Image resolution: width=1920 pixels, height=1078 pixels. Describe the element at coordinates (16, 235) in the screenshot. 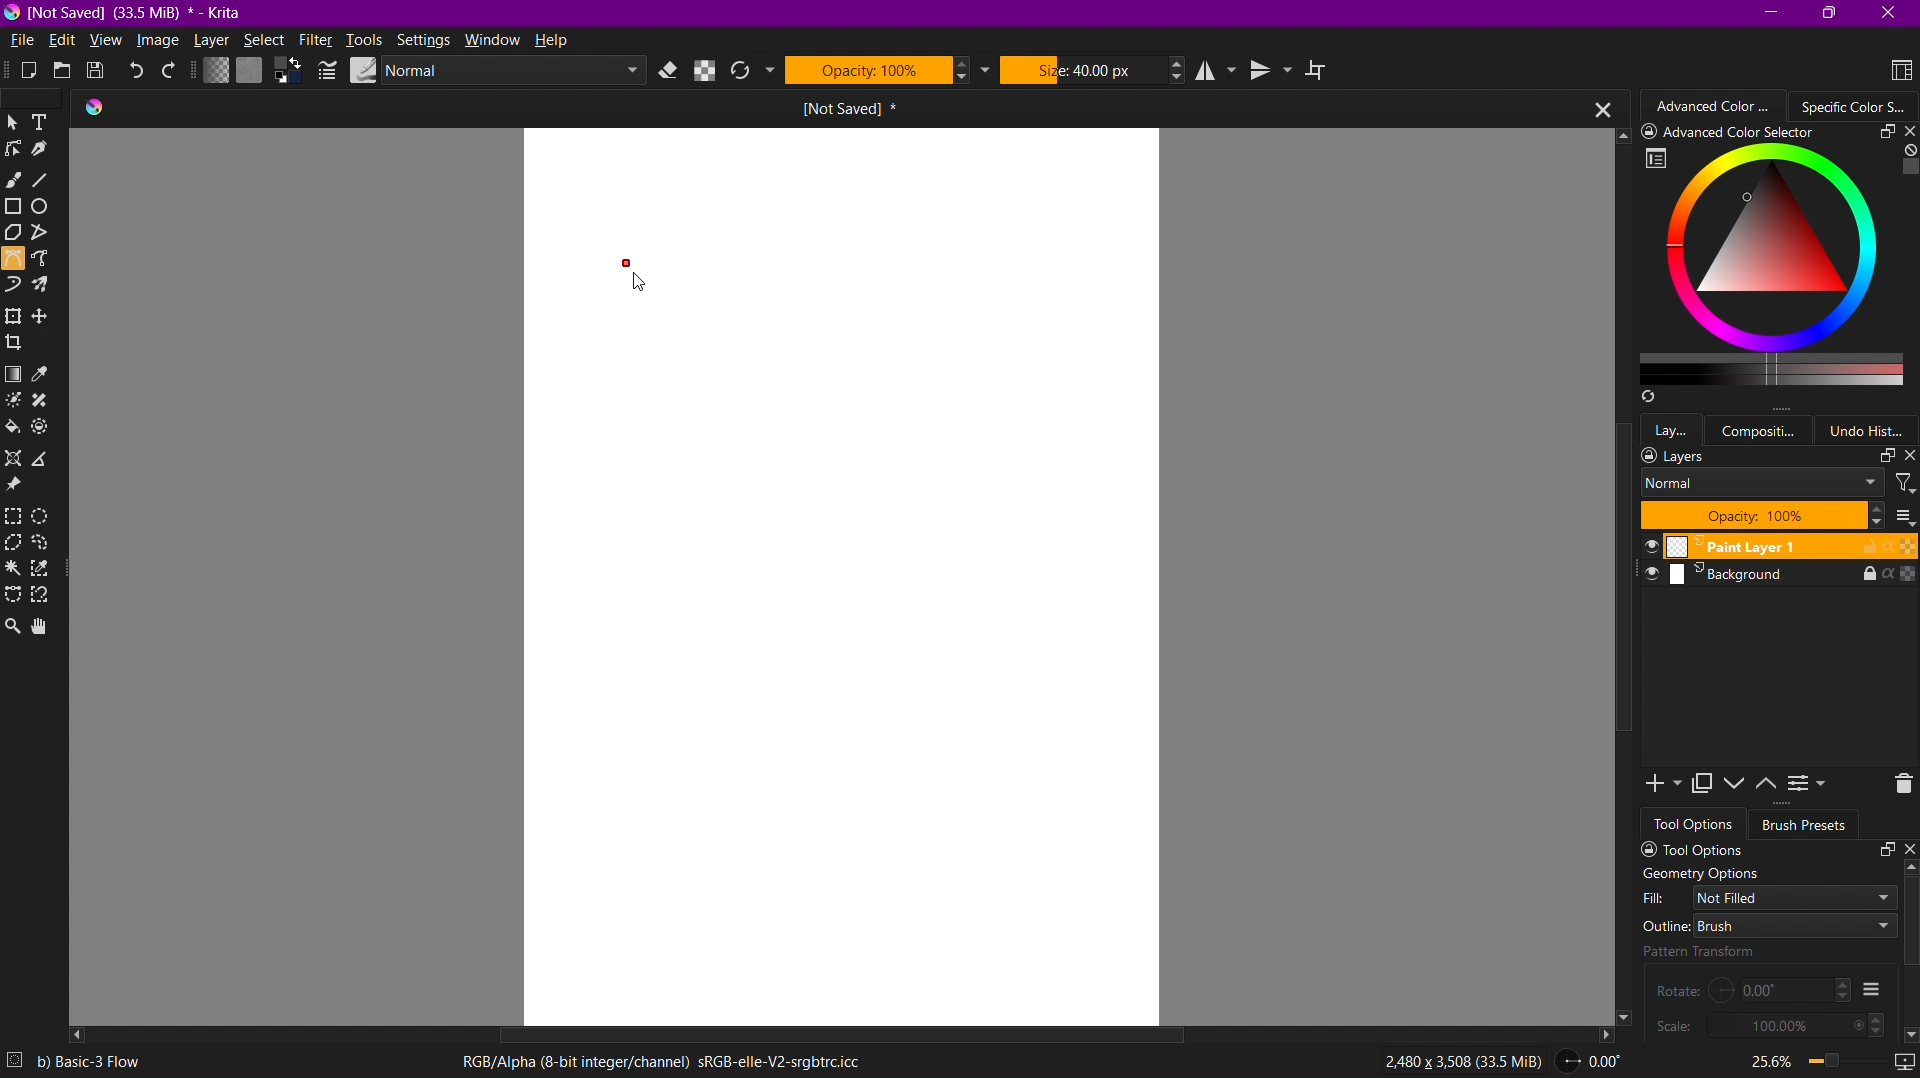

I see `Polygon Tool` at that location.